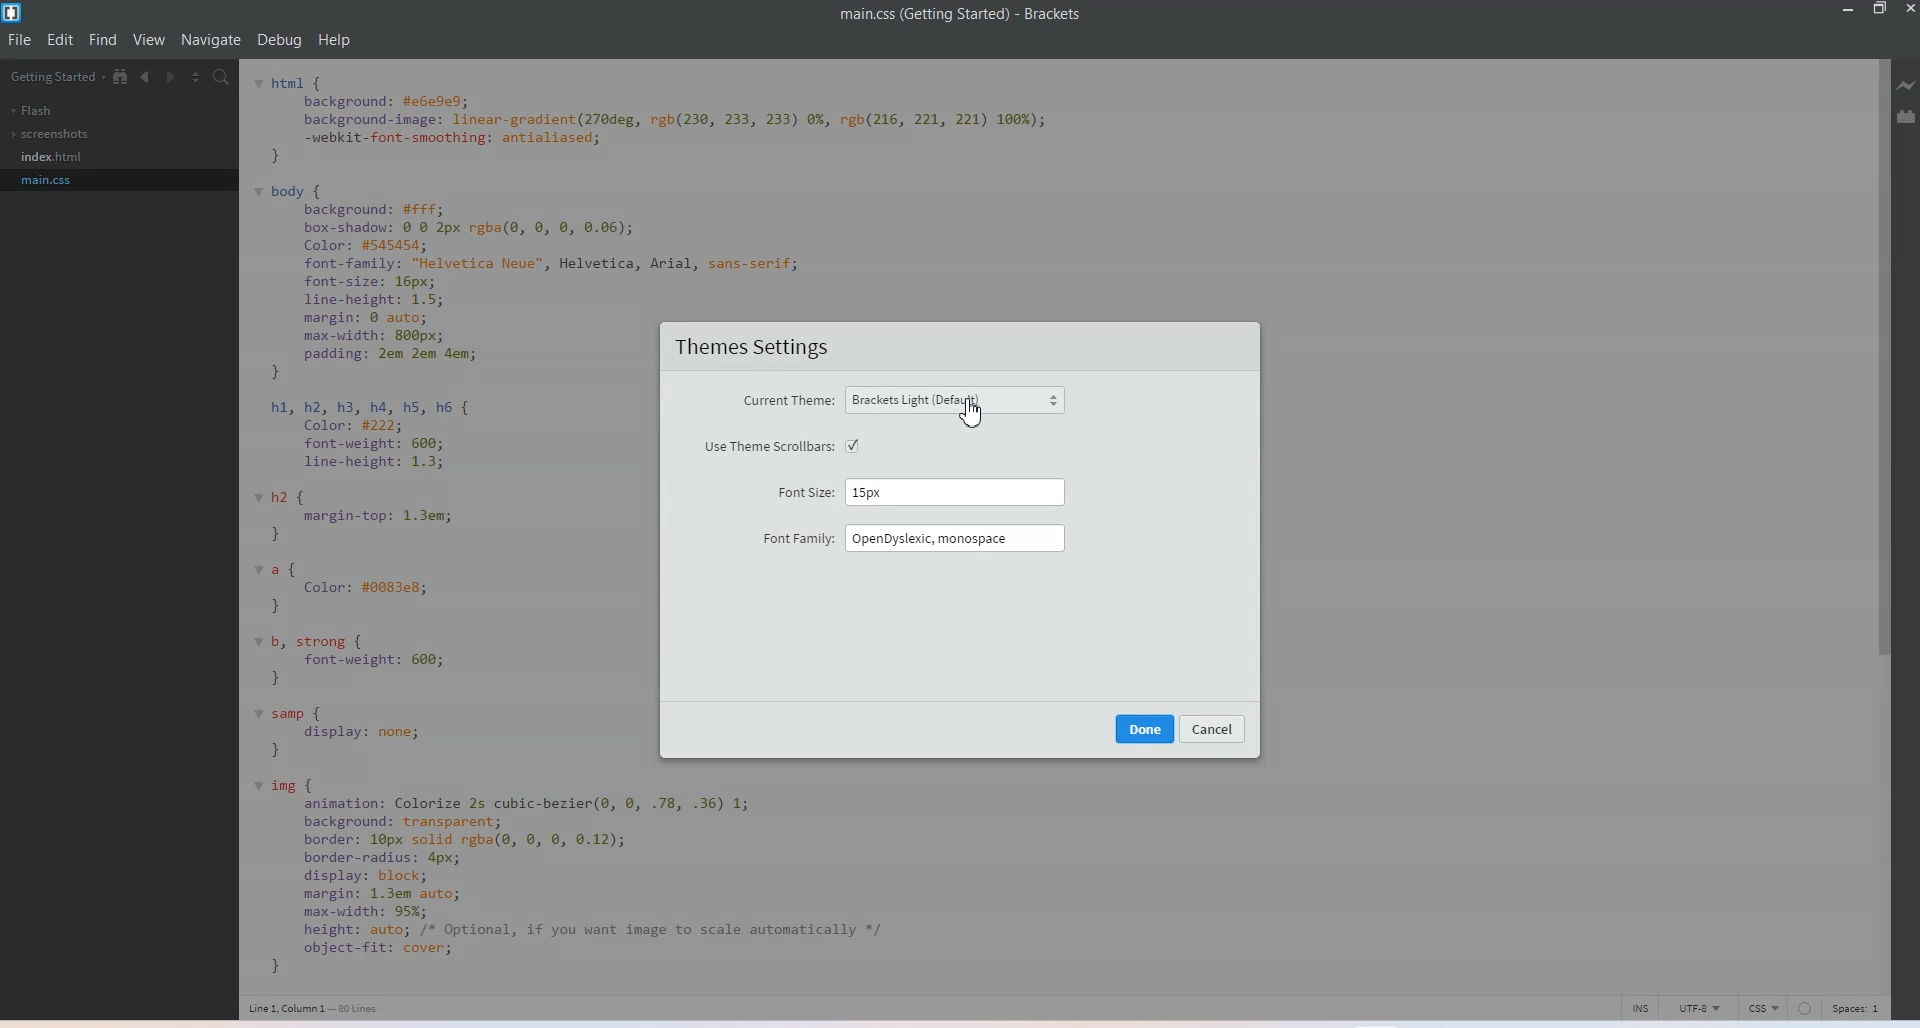 The width and height of the screenshot is (1920, 1028). What do you see at coordinates (1700, 1007) in the screenshot?
I see `UTF-8` at bounding box center [1700, 1007].